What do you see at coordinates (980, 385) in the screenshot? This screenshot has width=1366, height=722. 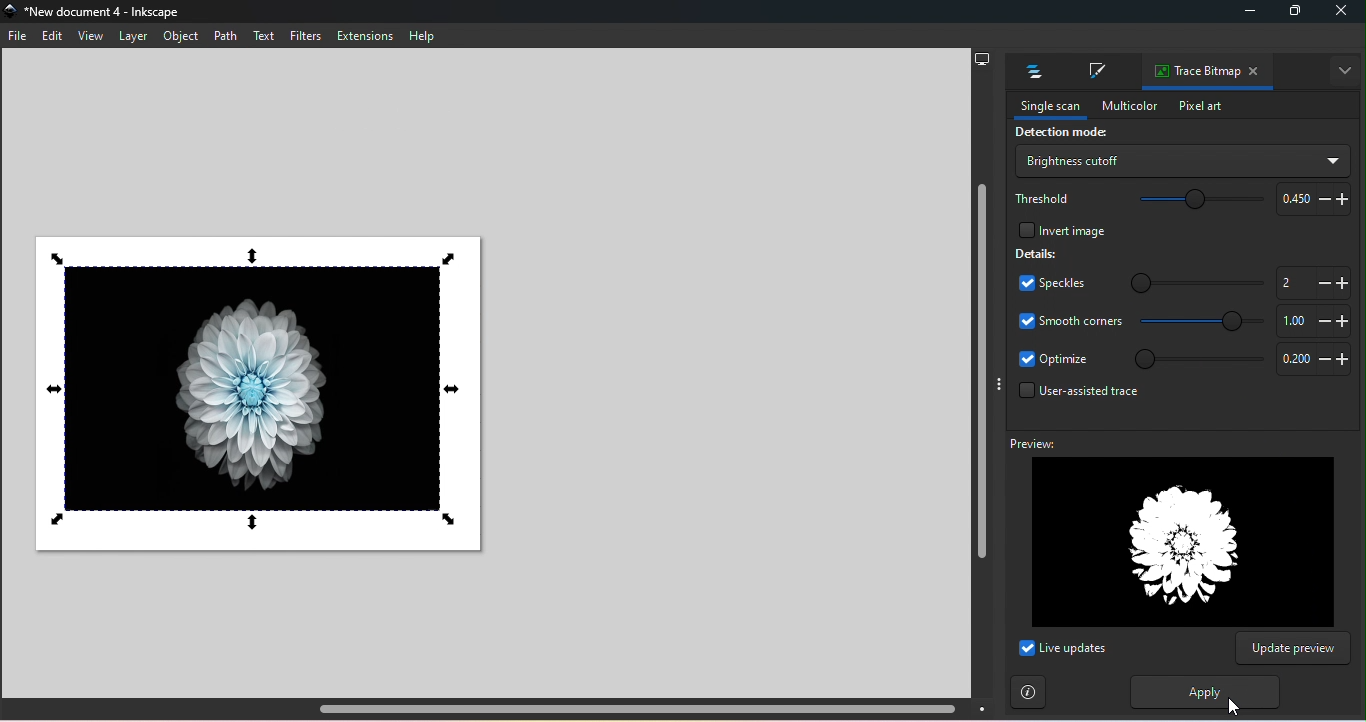 I see `Vertical scroll bar` at bounding box center [980, 385].